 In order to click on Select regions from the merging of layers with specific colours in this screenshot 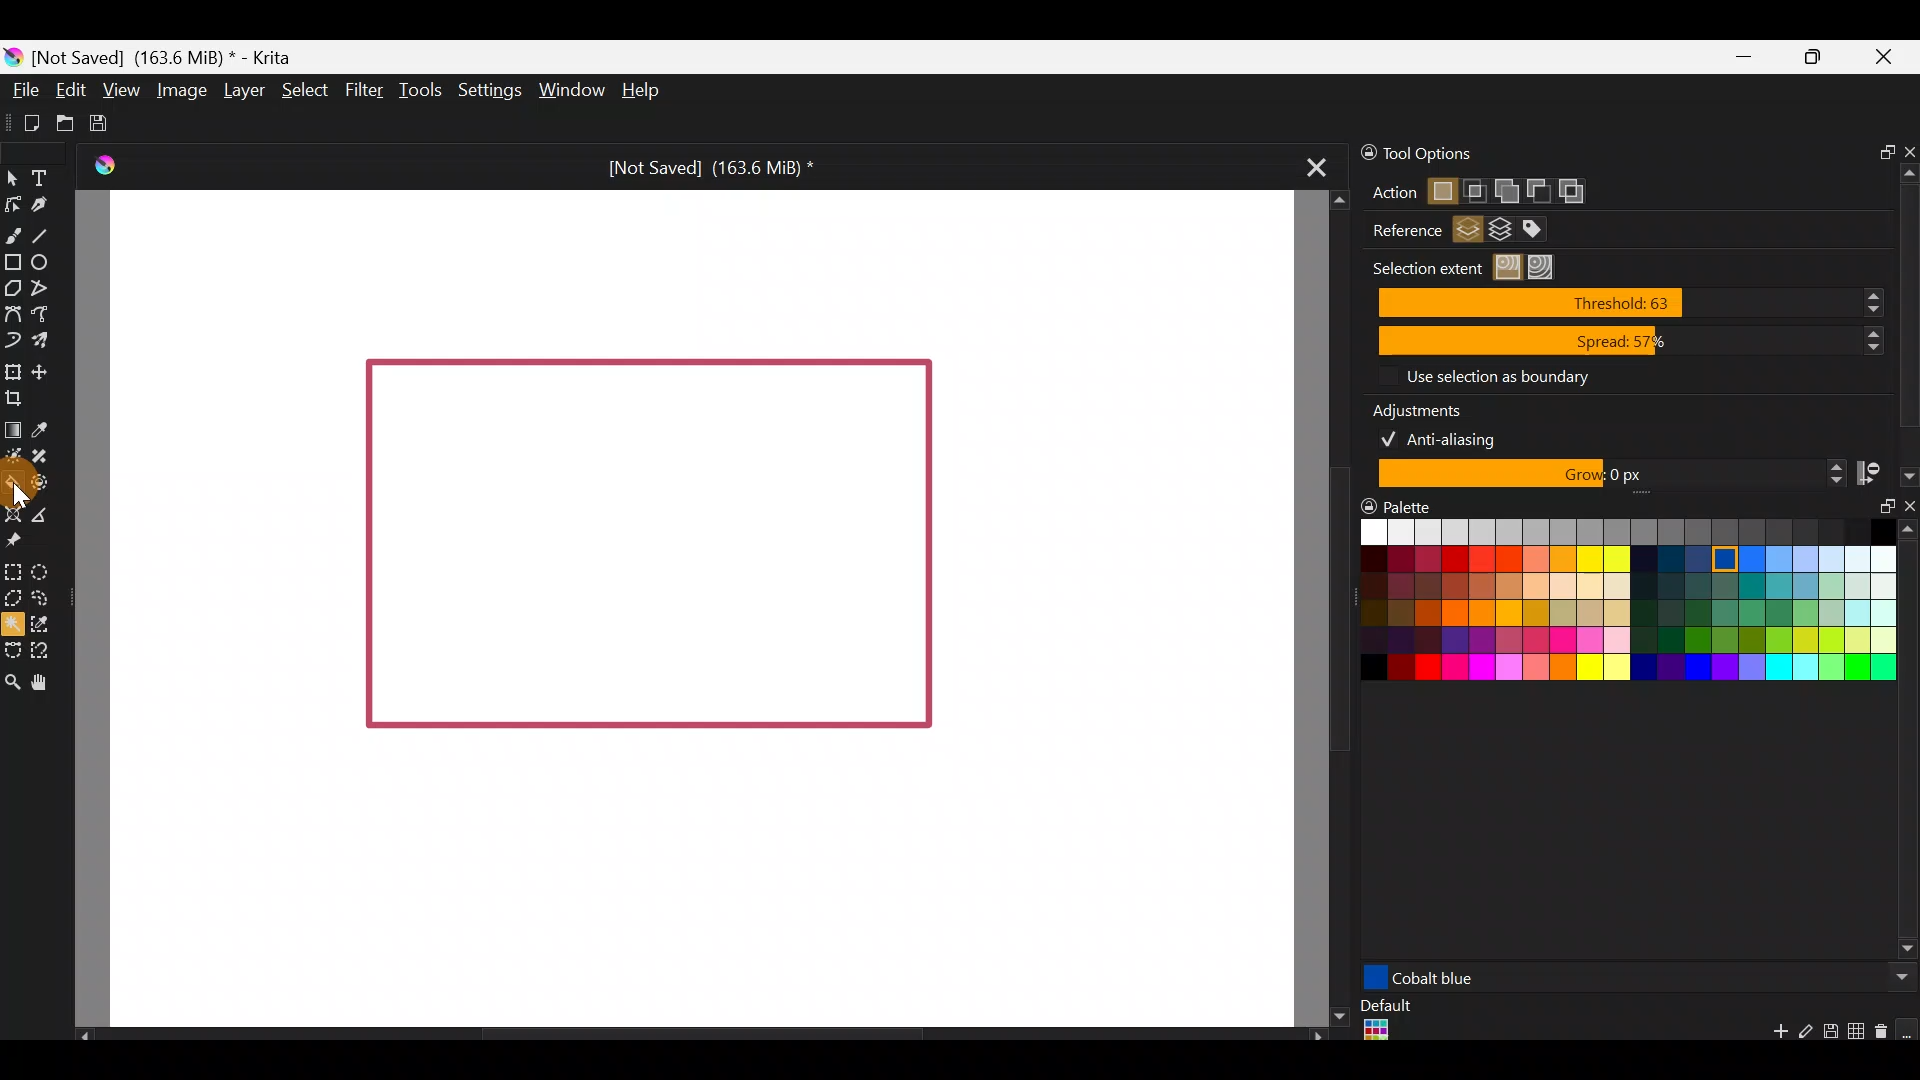, I will do `click(1543, 230)`.